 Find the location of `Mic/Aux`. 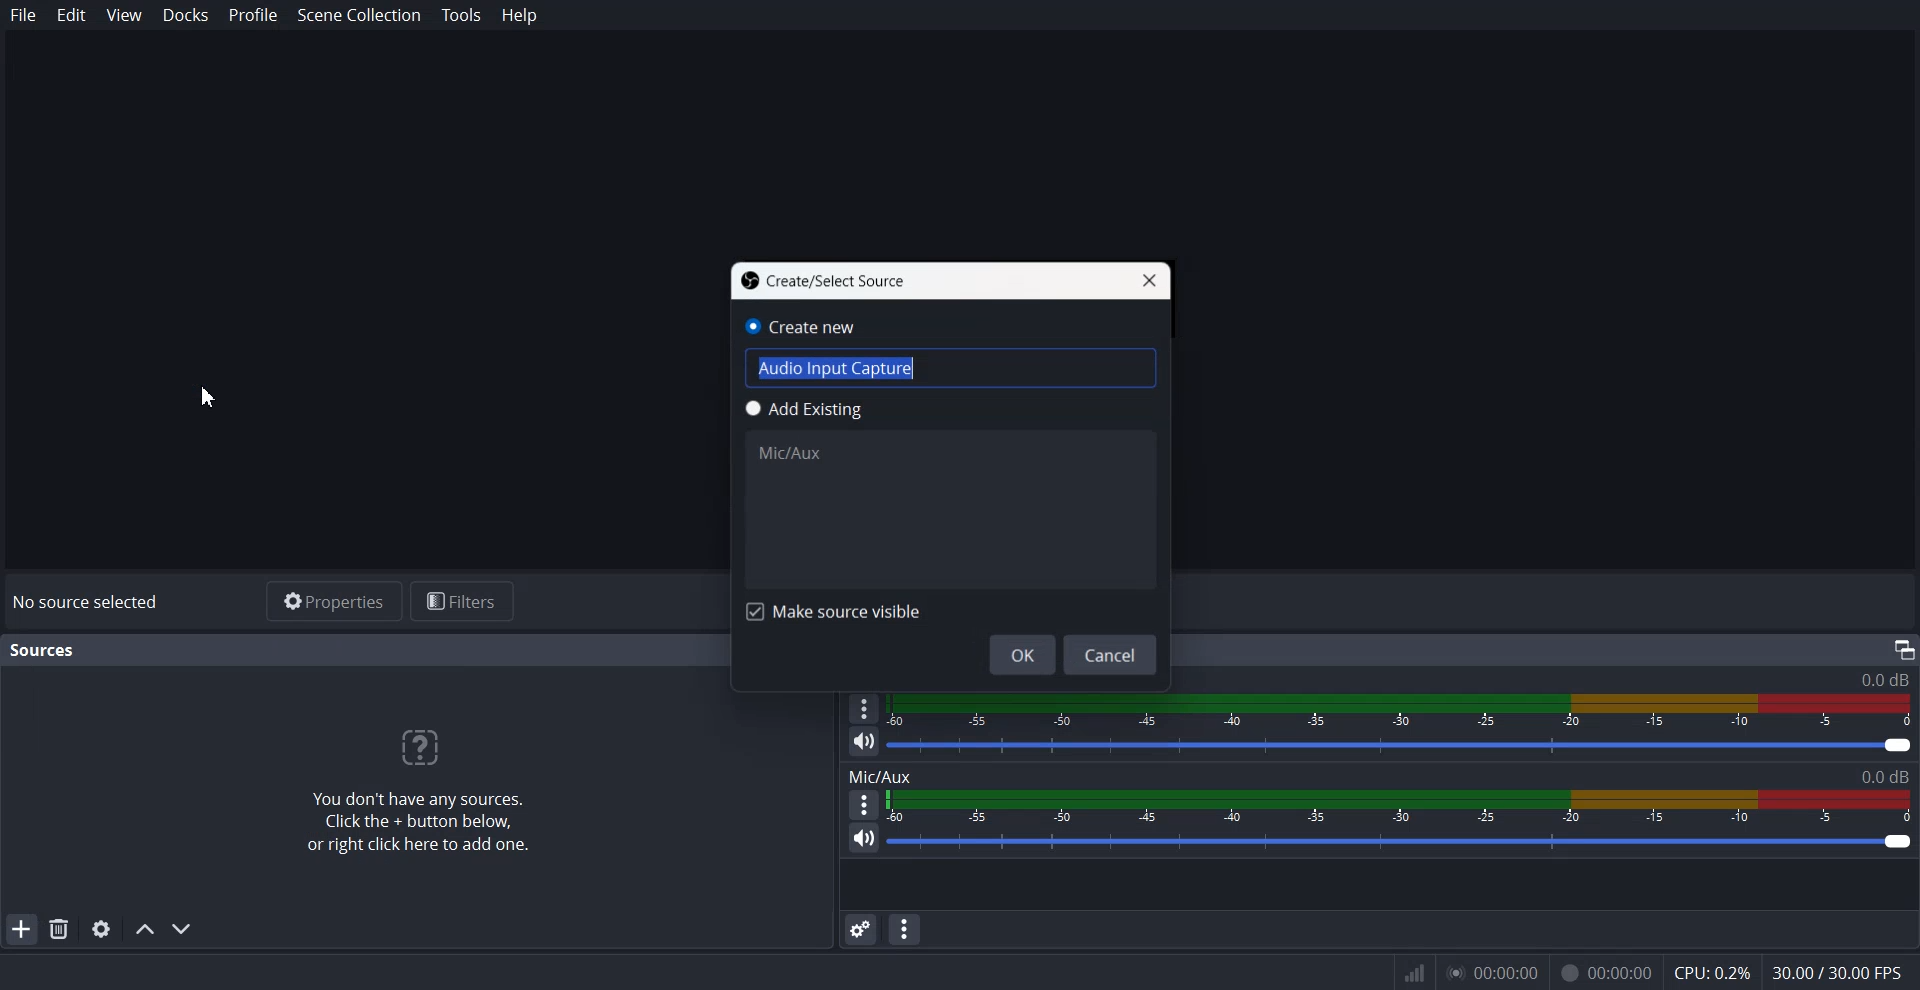

Mic/Aux is located at coordinates (792, 452).